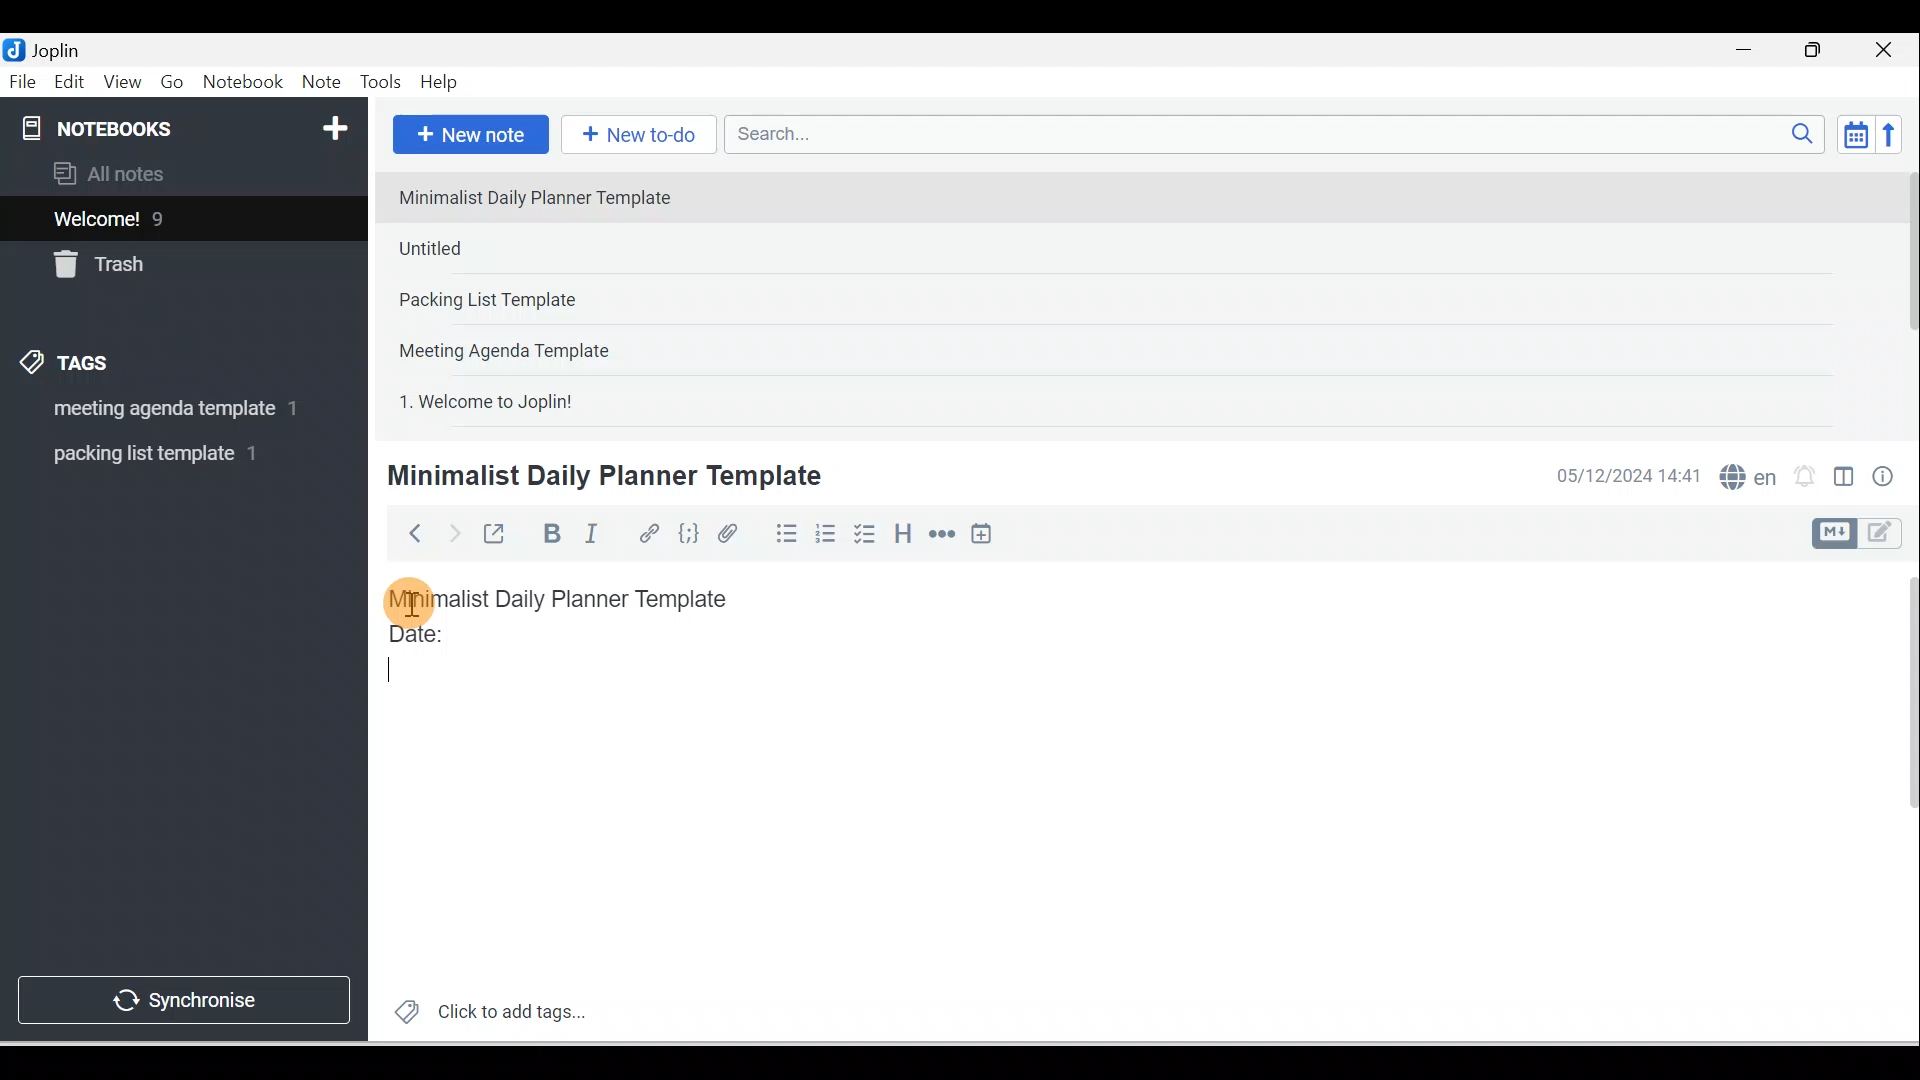 The height and width of the screenshot is (1080, 1920). I want to click on Cursor, so click(410, 600).